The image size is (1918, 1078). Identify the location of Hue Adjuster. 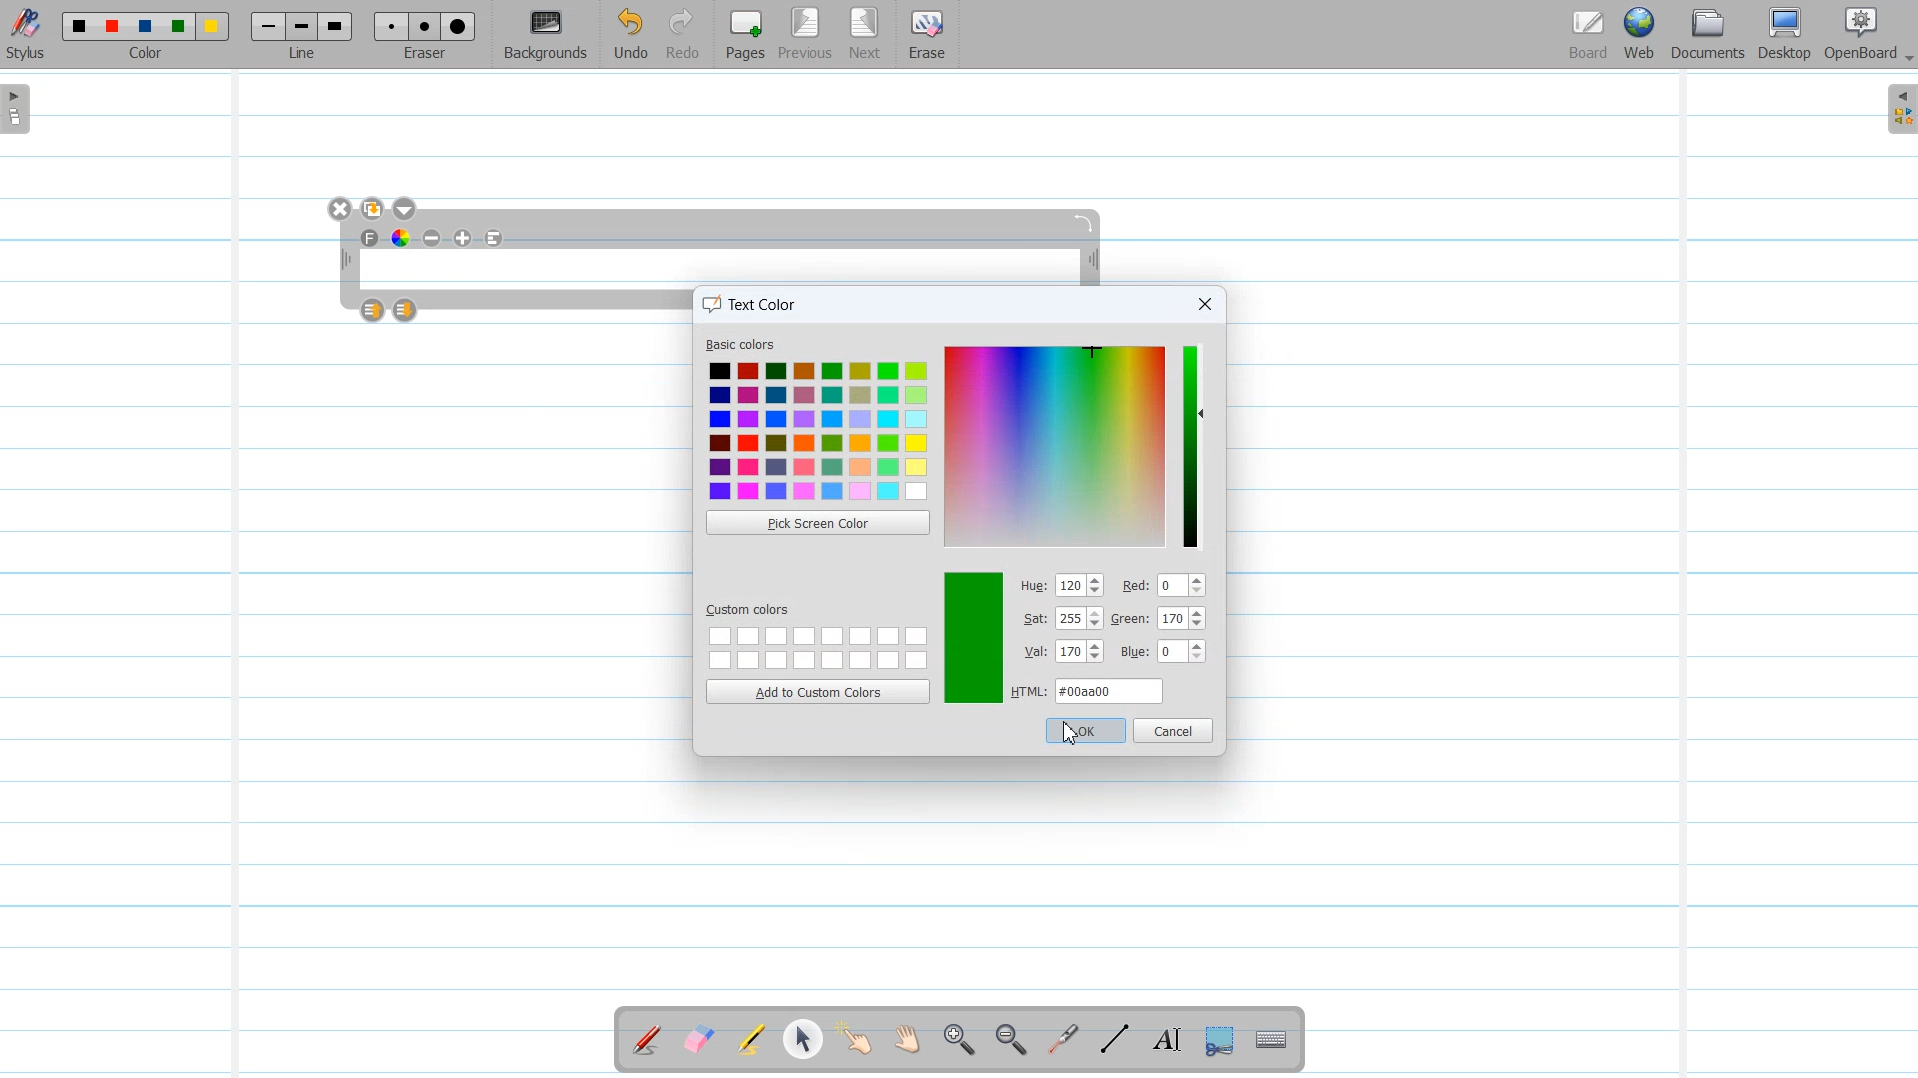
(1063, 586).